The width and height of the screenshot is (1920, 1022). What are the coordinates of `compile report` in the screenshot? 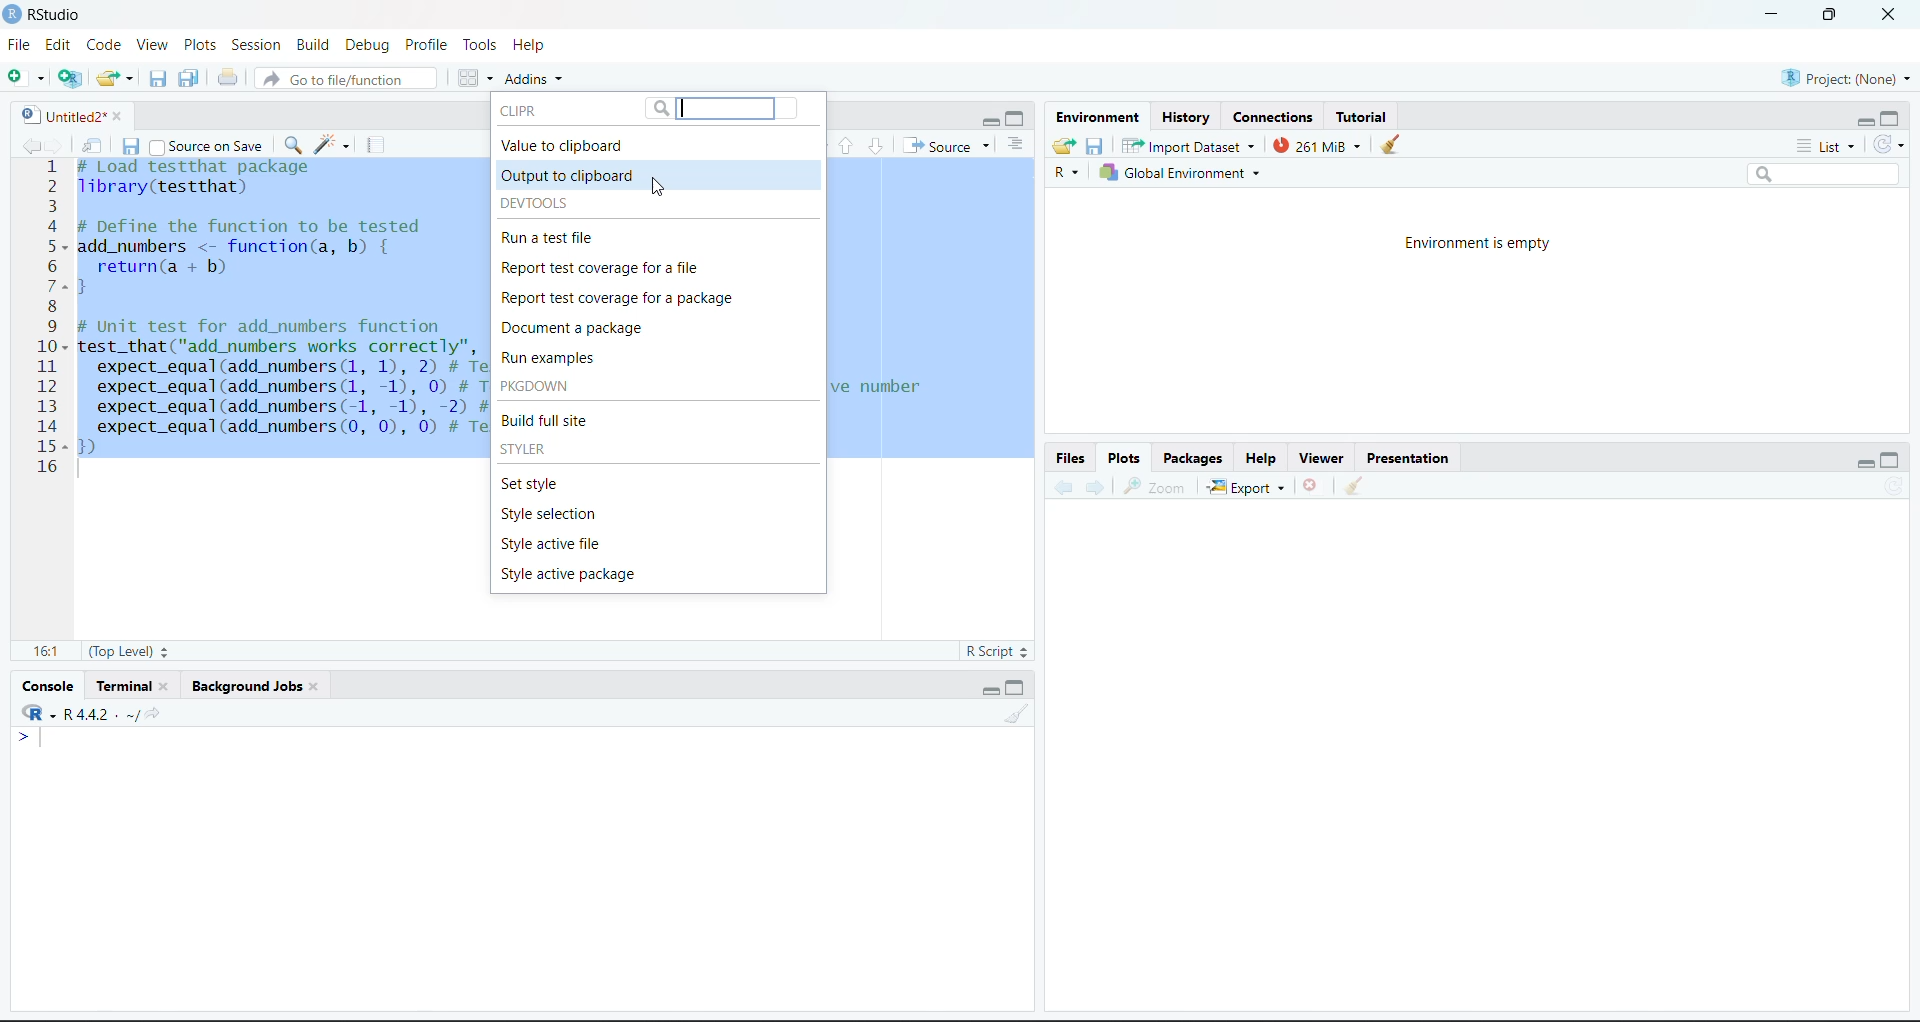 It's located at (377, 144).